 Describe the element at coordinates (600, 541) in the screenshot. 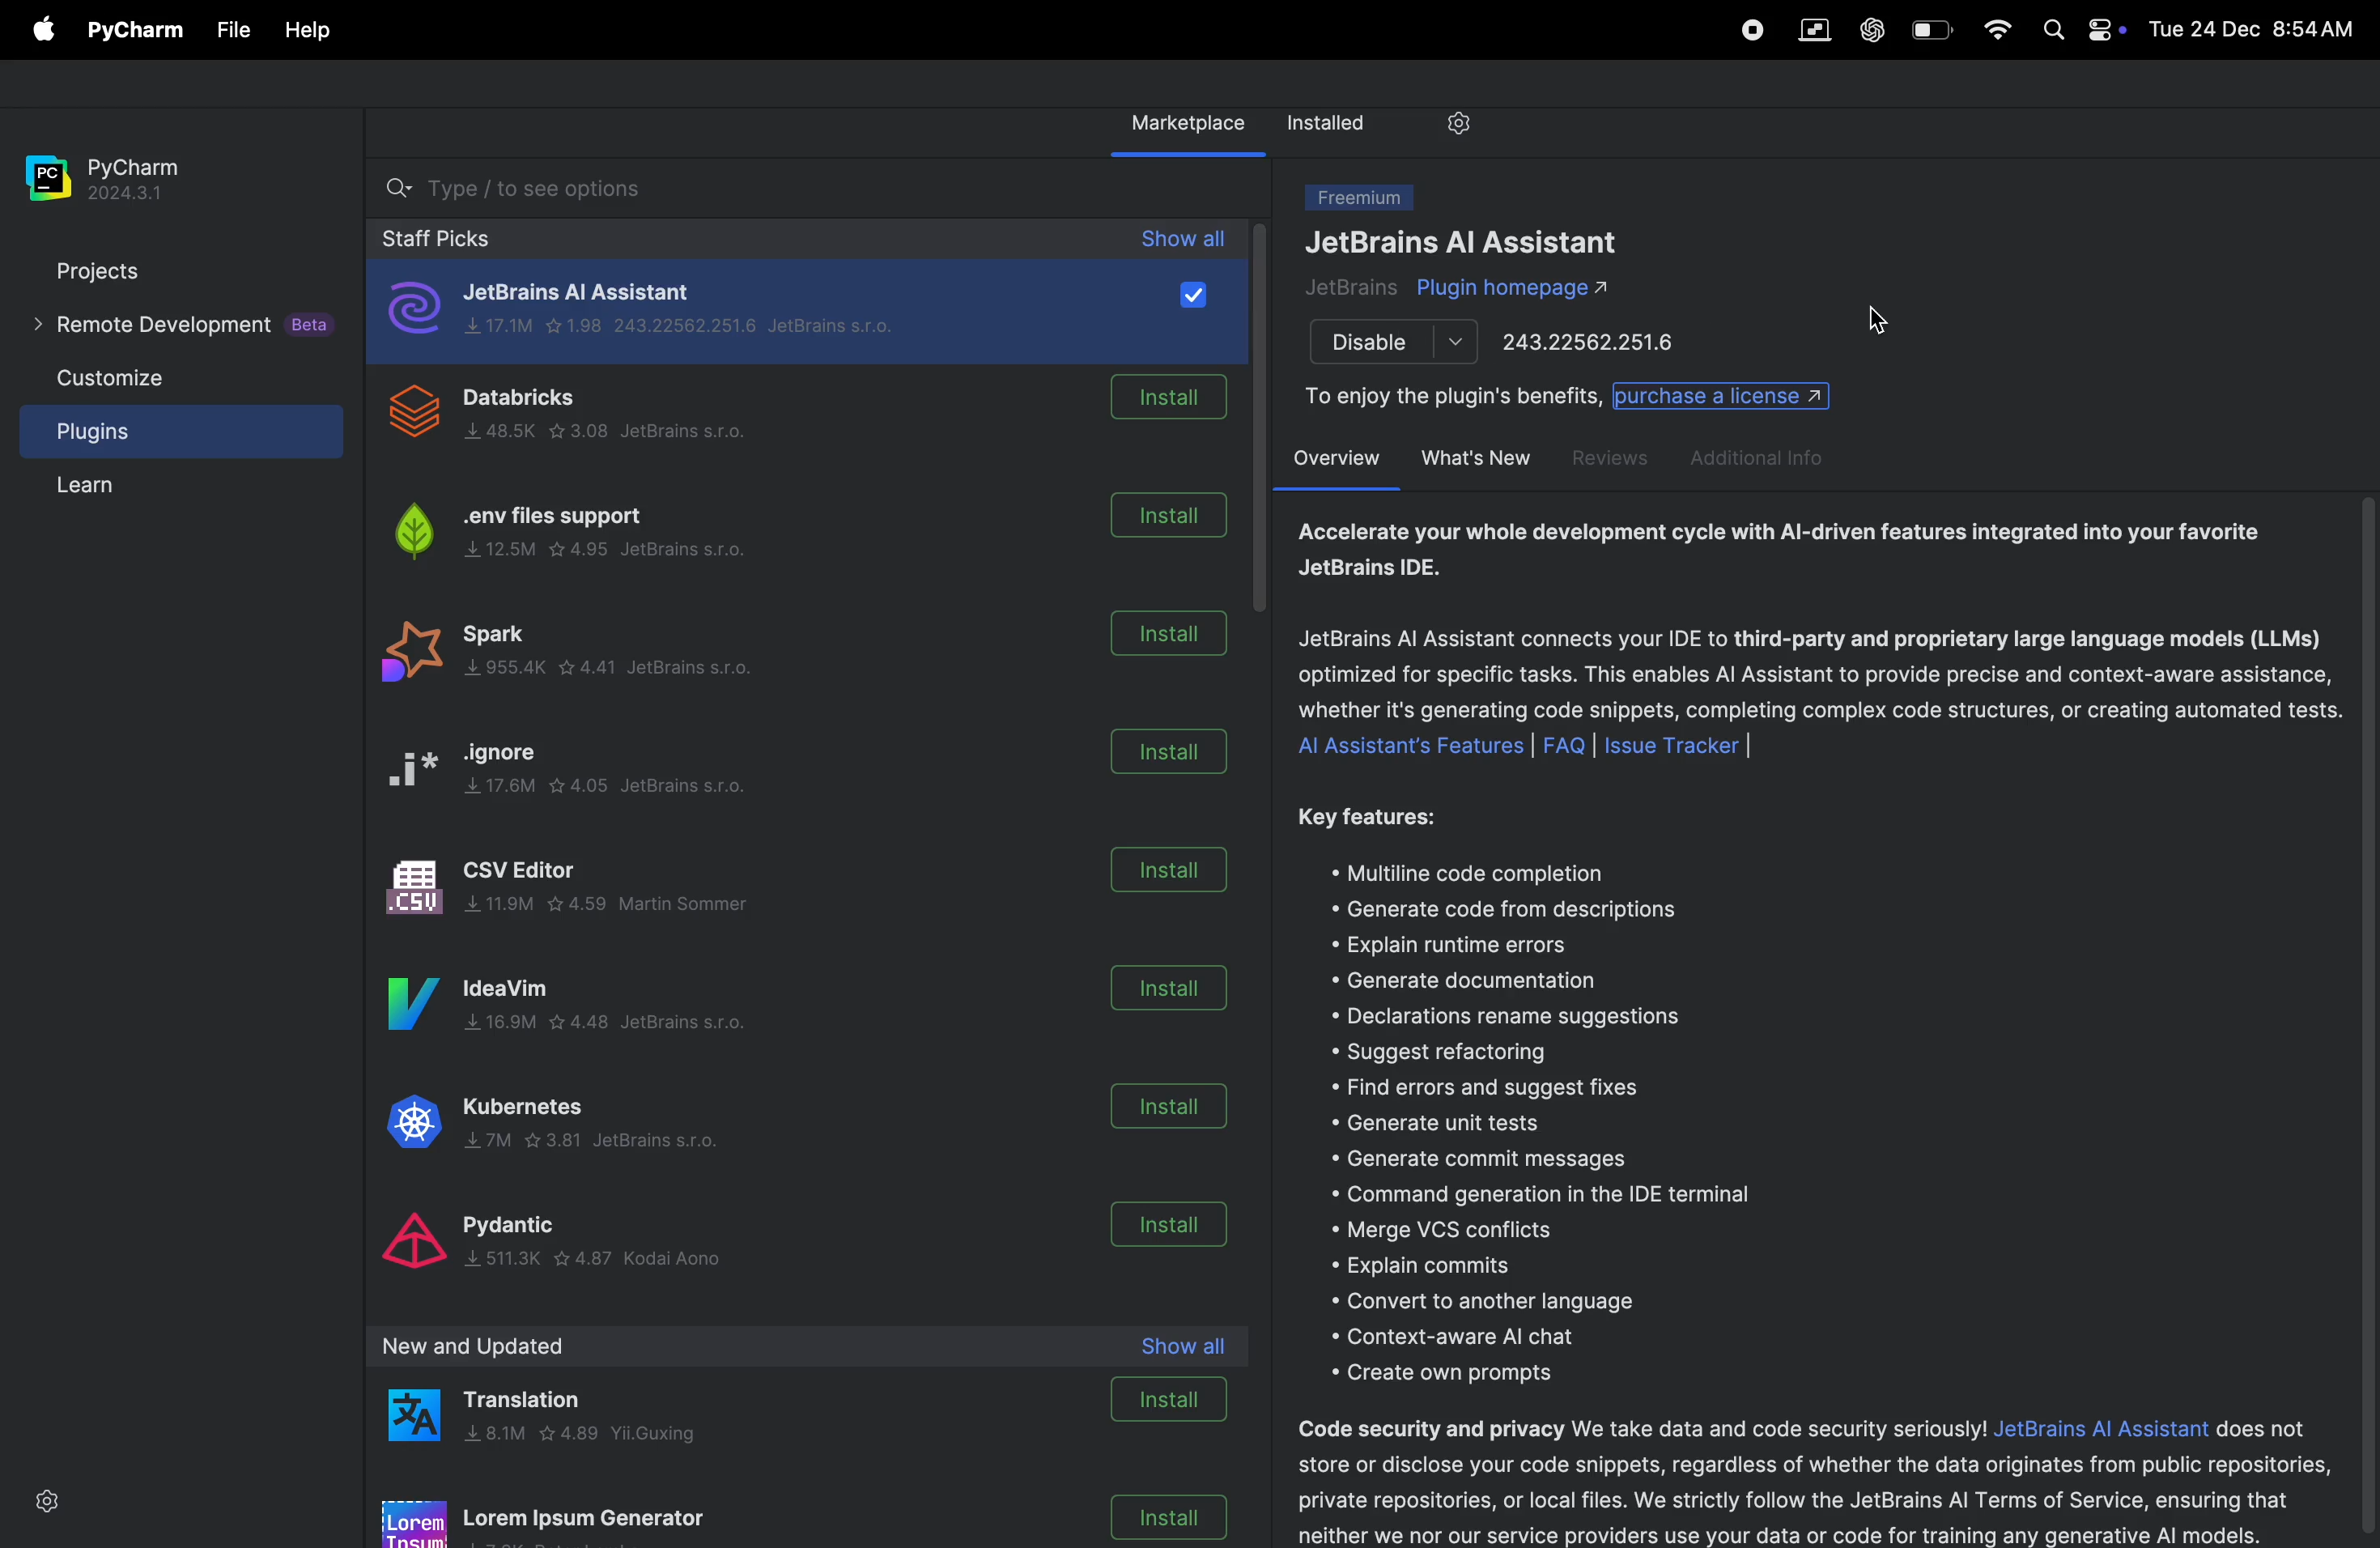

I see `.env files support` at that location.